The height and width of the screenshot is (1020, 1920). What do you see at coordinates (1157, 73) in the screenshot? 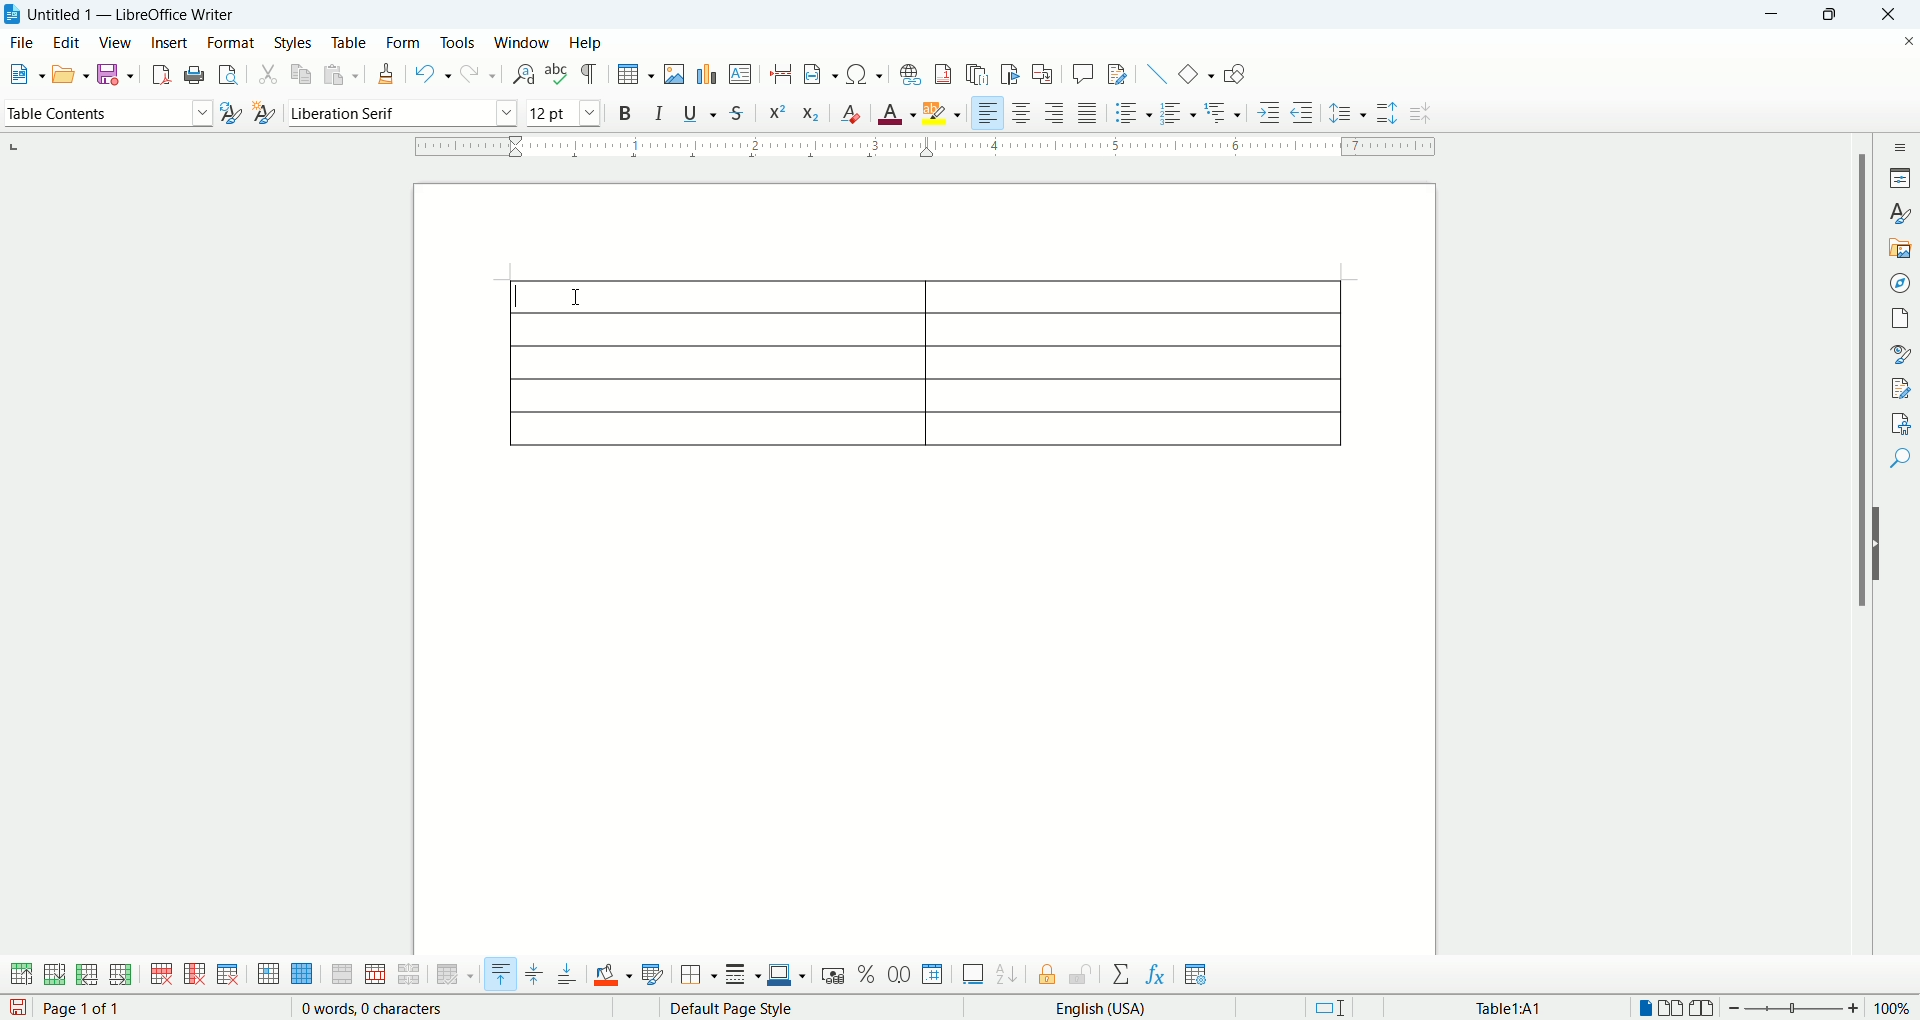
I see `insert line` at bounding box center [1157, 73].